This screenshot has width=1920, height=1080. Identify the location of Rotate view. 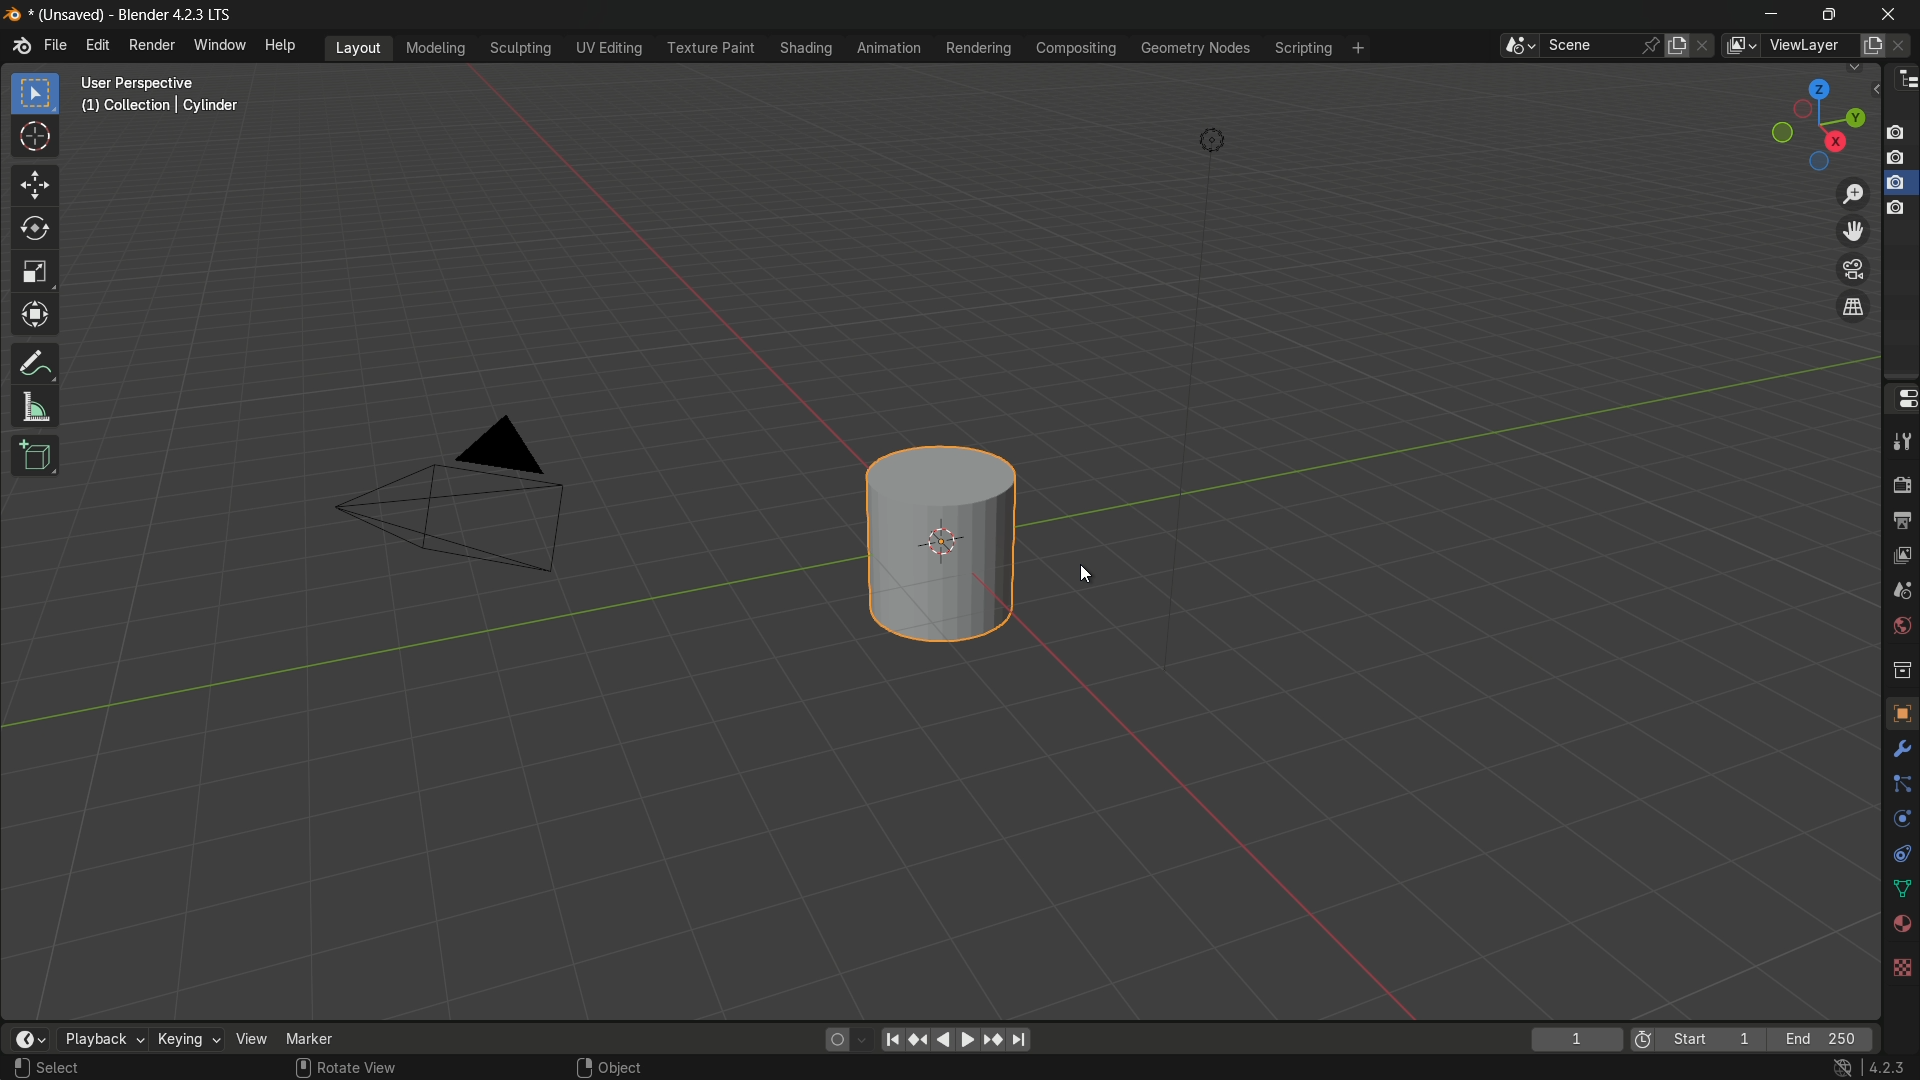
(364, 1068).